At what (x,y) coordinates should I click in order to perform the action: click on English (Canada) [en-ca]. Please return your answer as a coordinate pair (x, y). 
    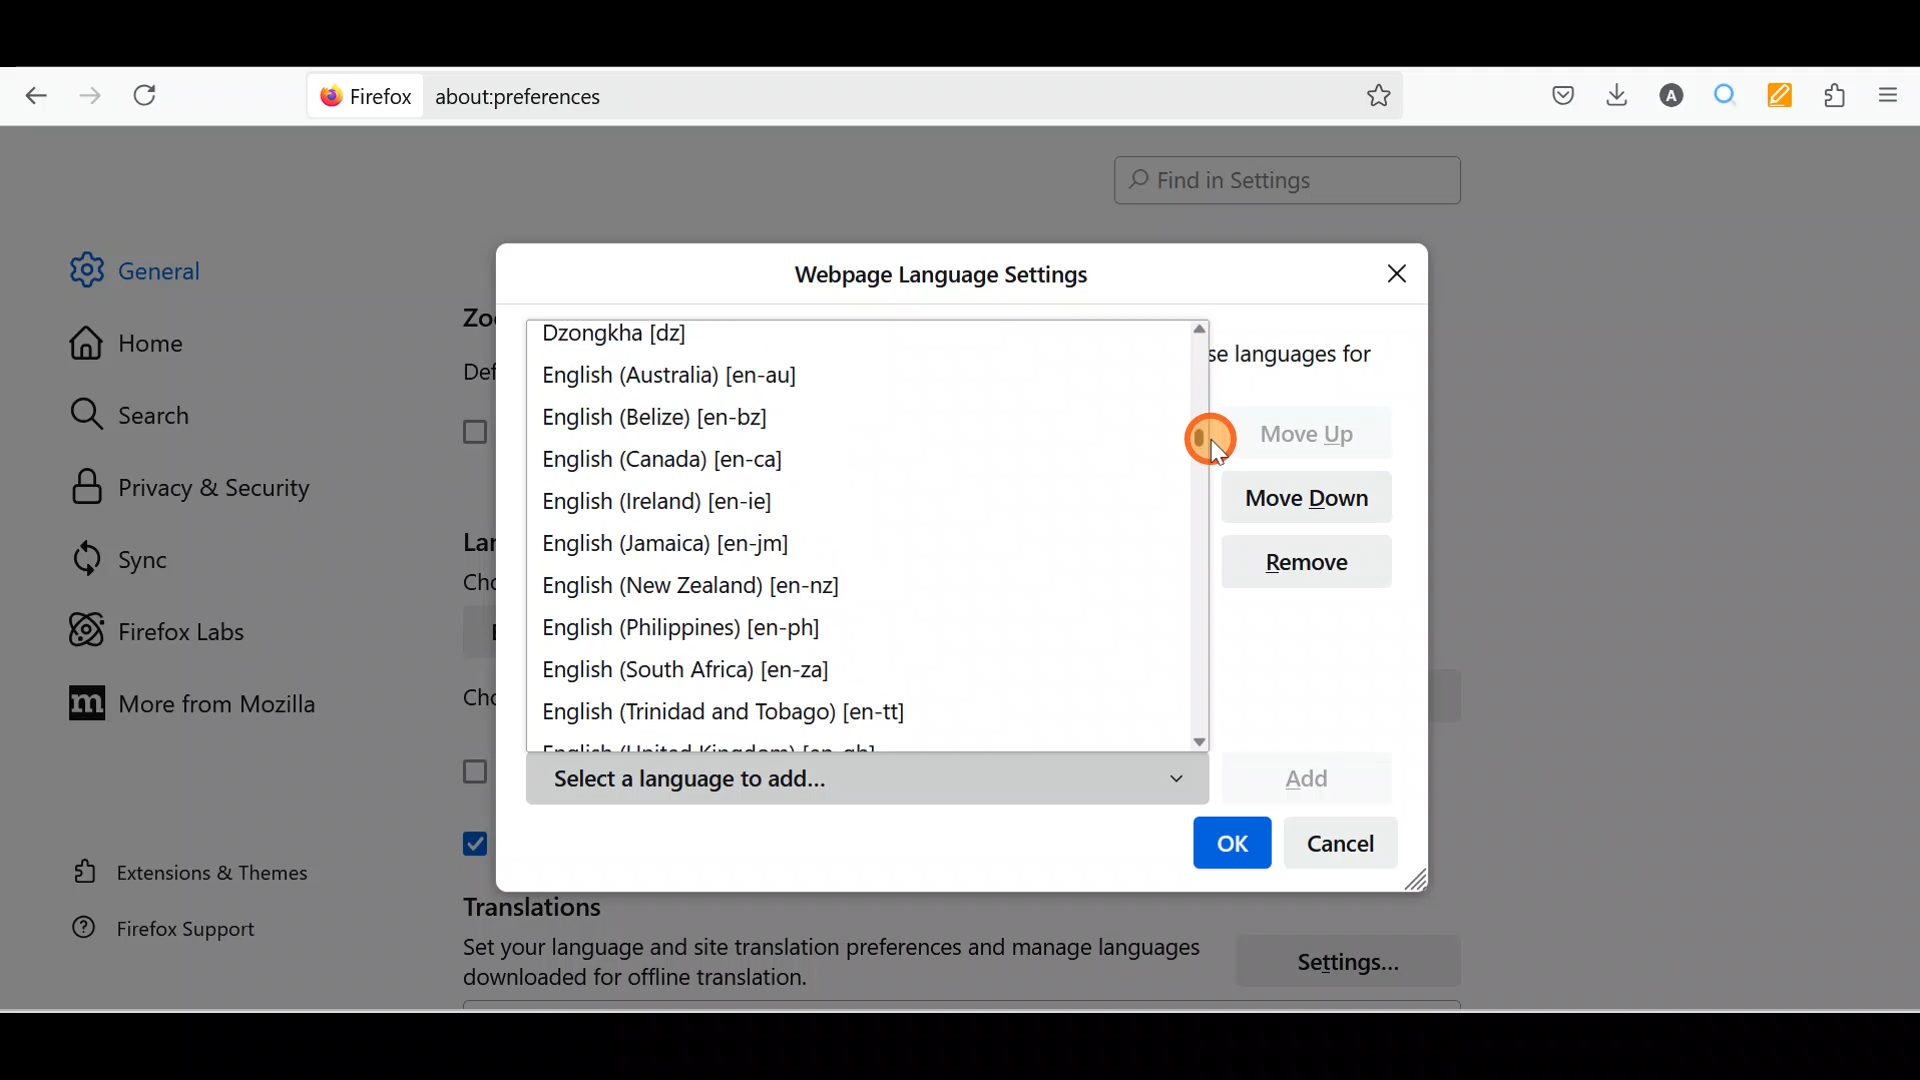
    Looking at the image, I should click on (664, 457).